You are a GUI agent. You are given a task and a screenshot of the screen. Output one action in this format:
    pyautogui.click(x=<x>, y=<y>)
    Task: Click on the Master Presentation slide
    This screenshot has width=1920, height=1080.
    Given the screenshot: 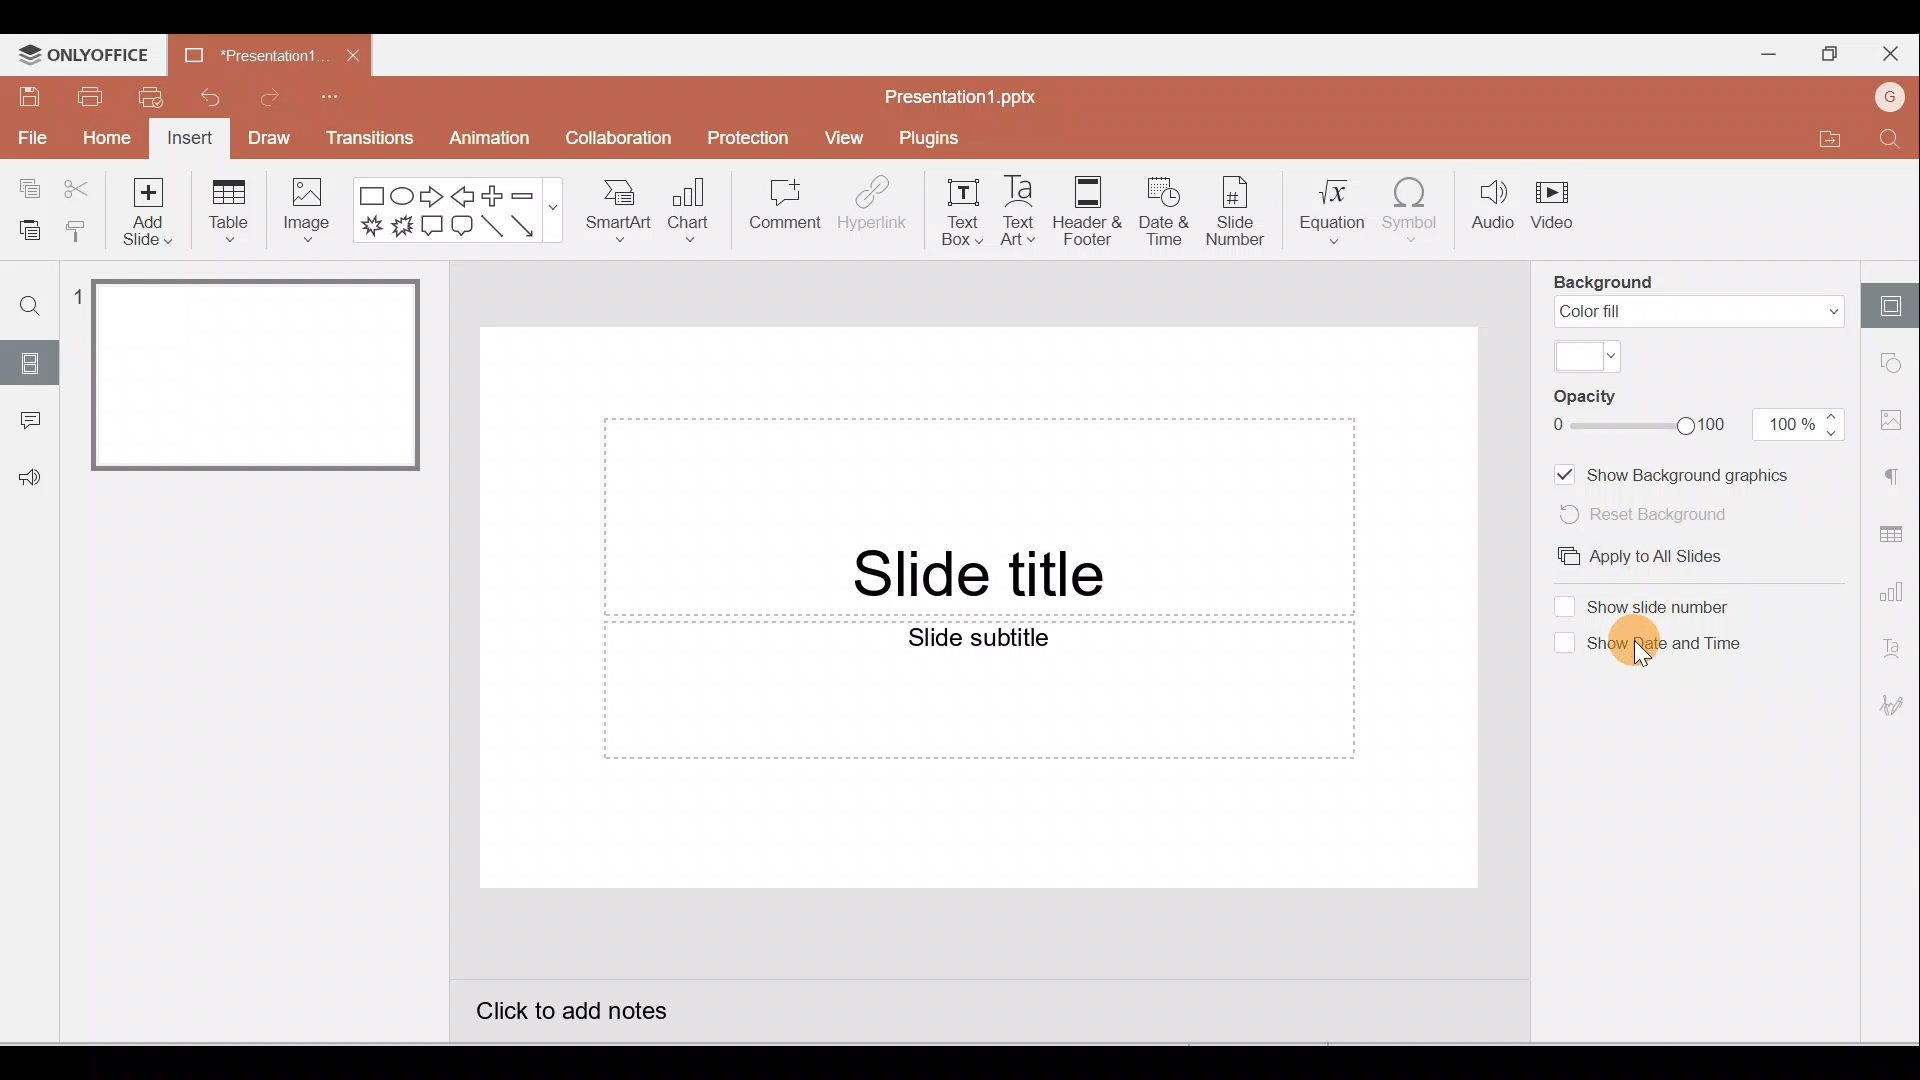 What is the action you would take?
    pyautogui.click(x=979, y=643)
    